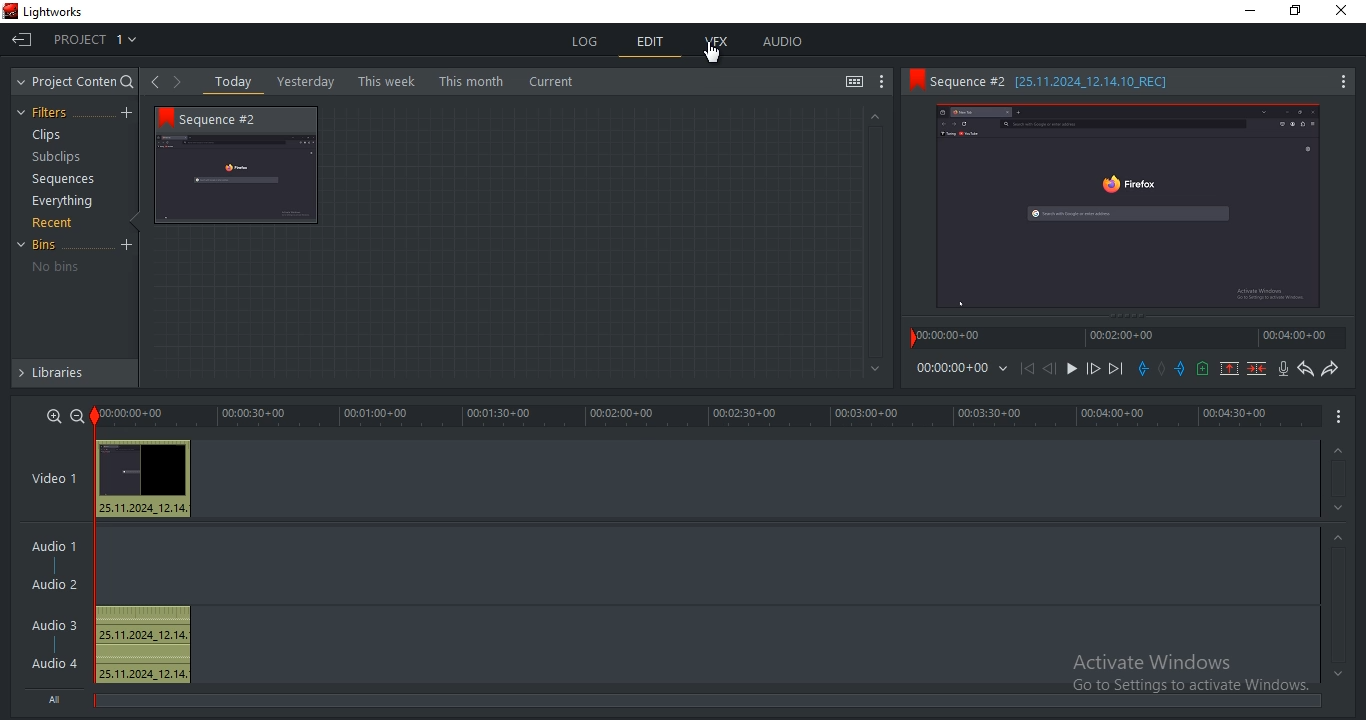 This screenshot has height=720, width=1366. What do you see at coordinates (717, 42) in the screenshot?
I see `vfx` at bounding box center [717, 42].